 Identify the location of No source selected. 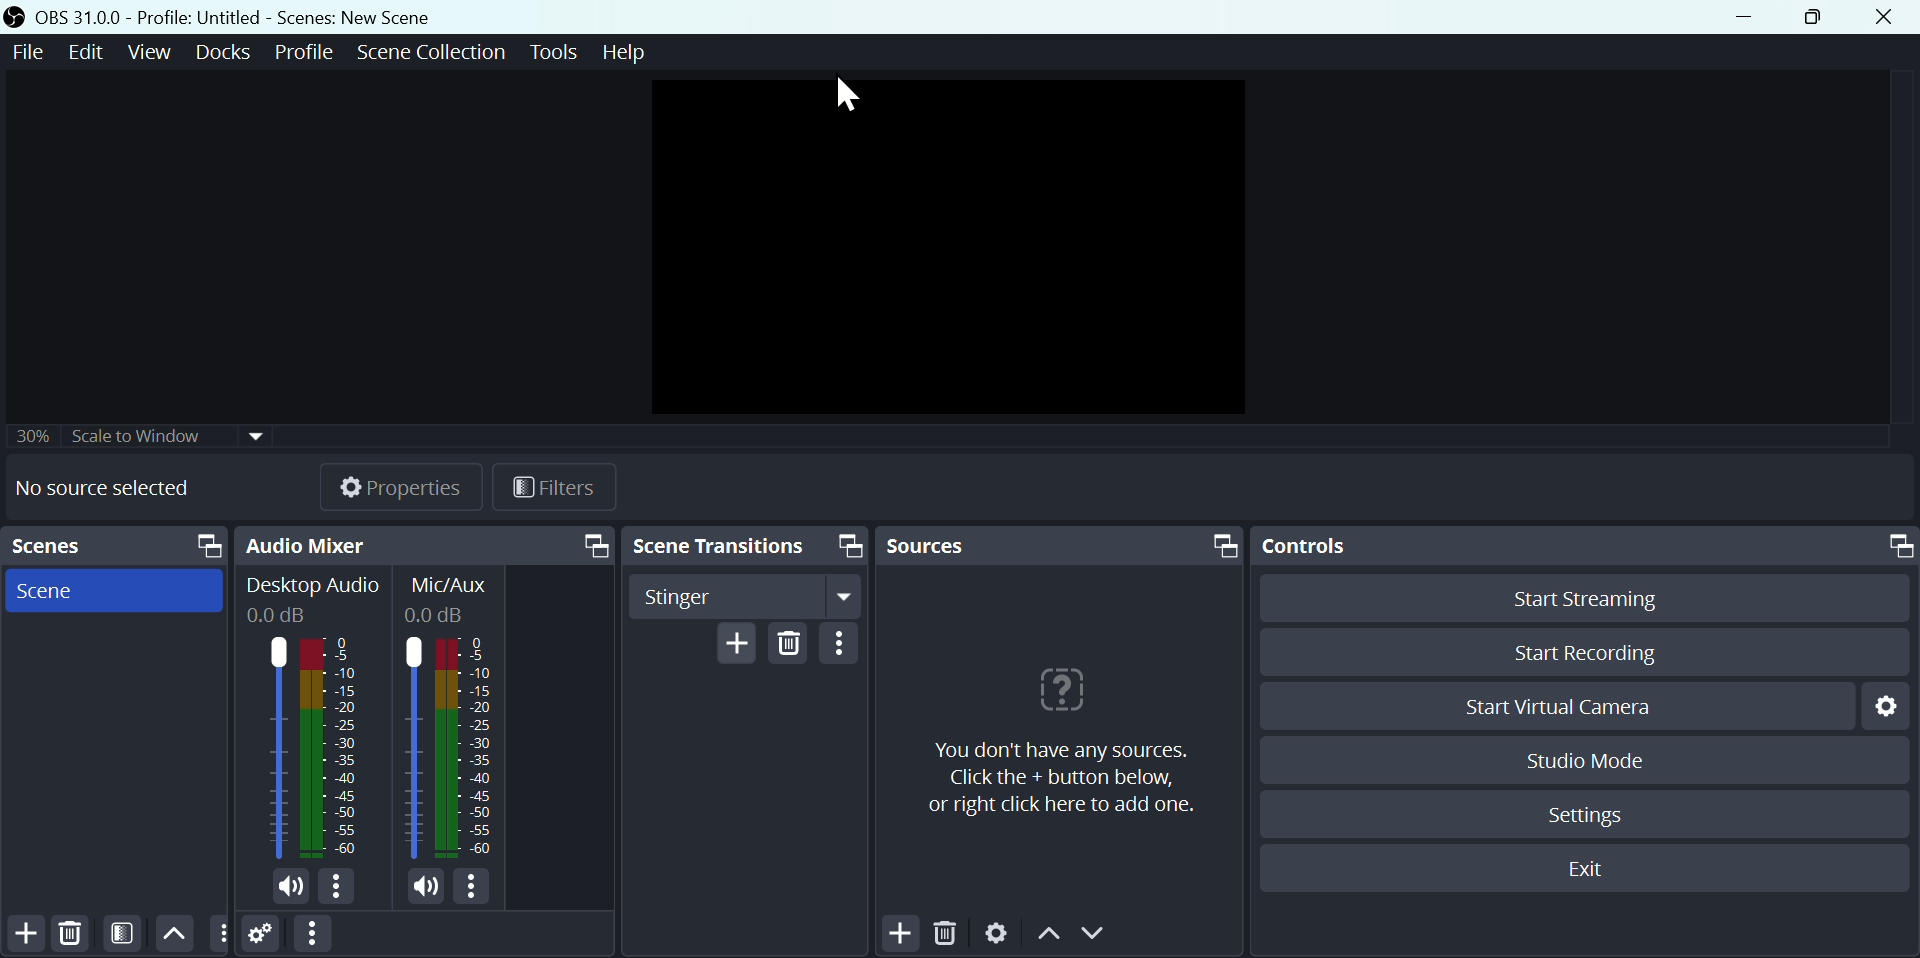
(117, 488).